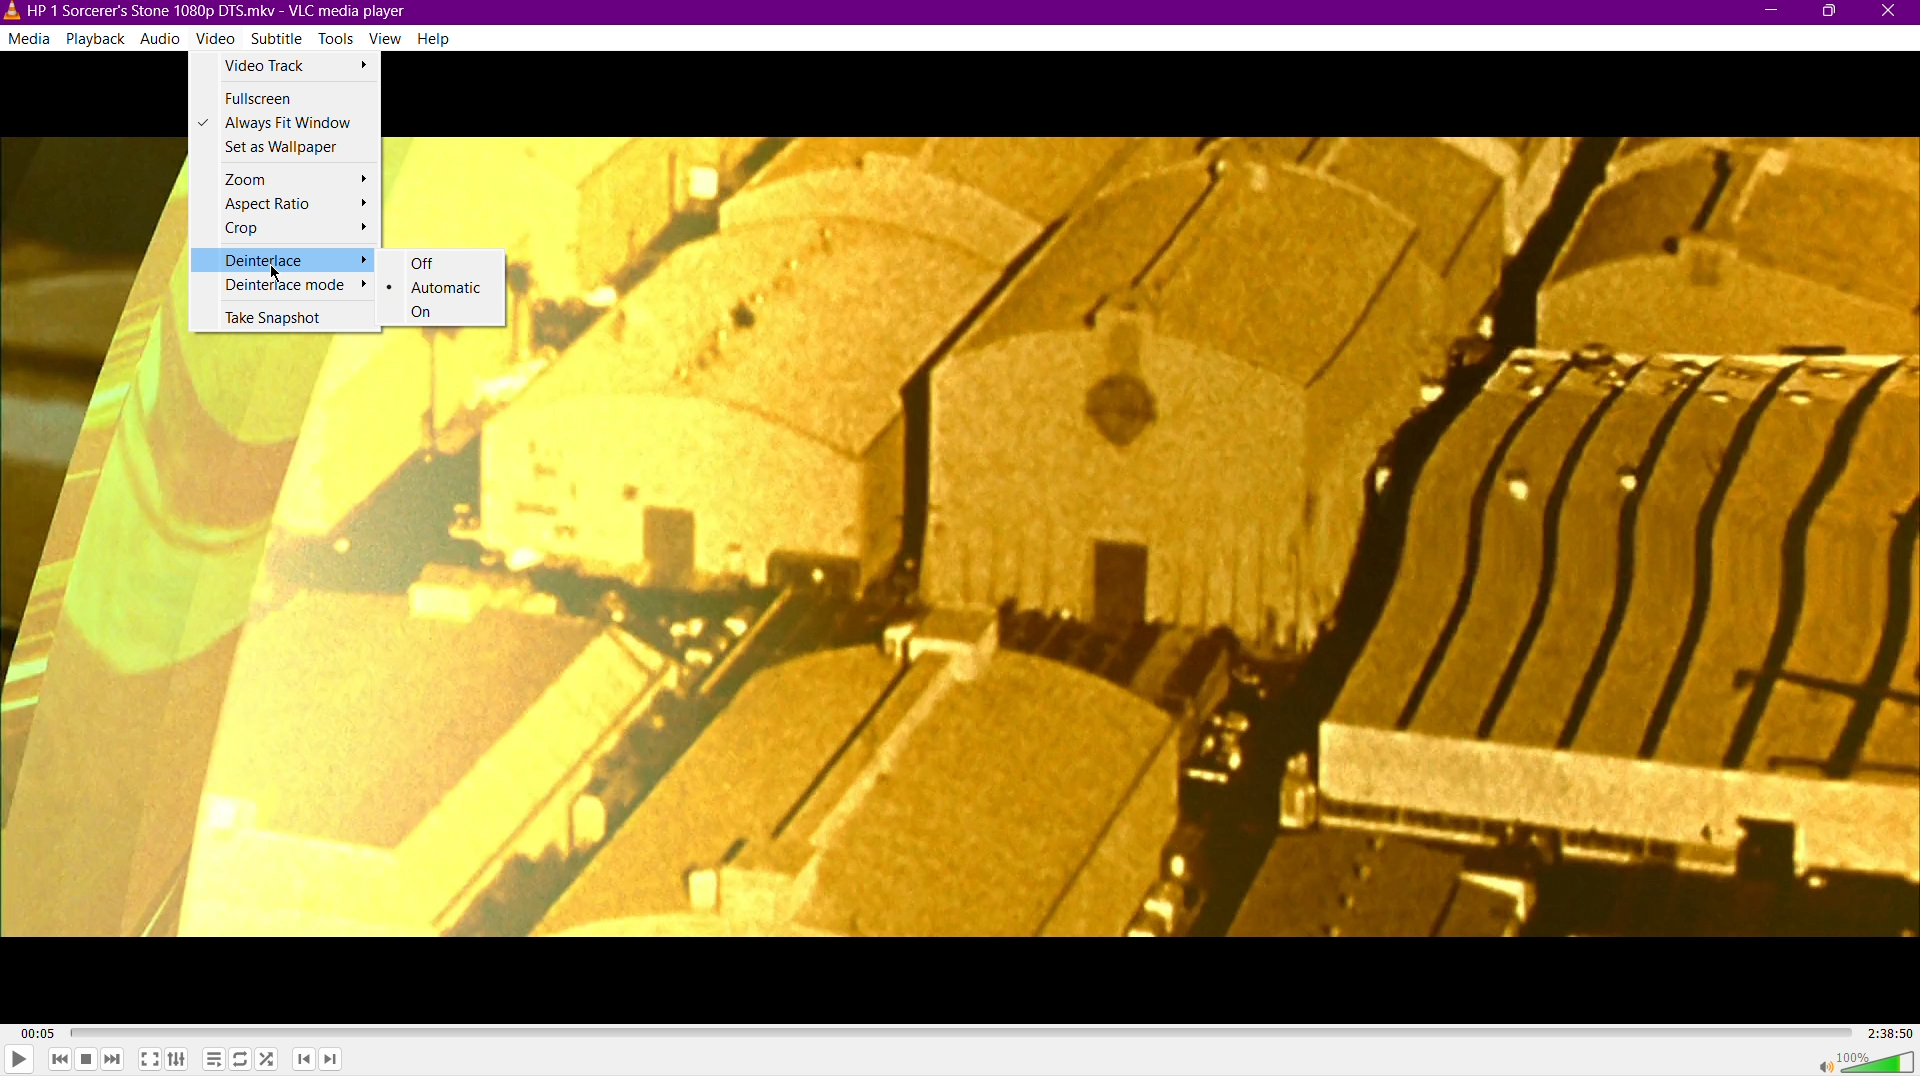 The image size is (1920, 1076). What do you see at coordinates (58, 1060) in the screenshot?
I see `Skip Back` at bounding box center [58, 1060].